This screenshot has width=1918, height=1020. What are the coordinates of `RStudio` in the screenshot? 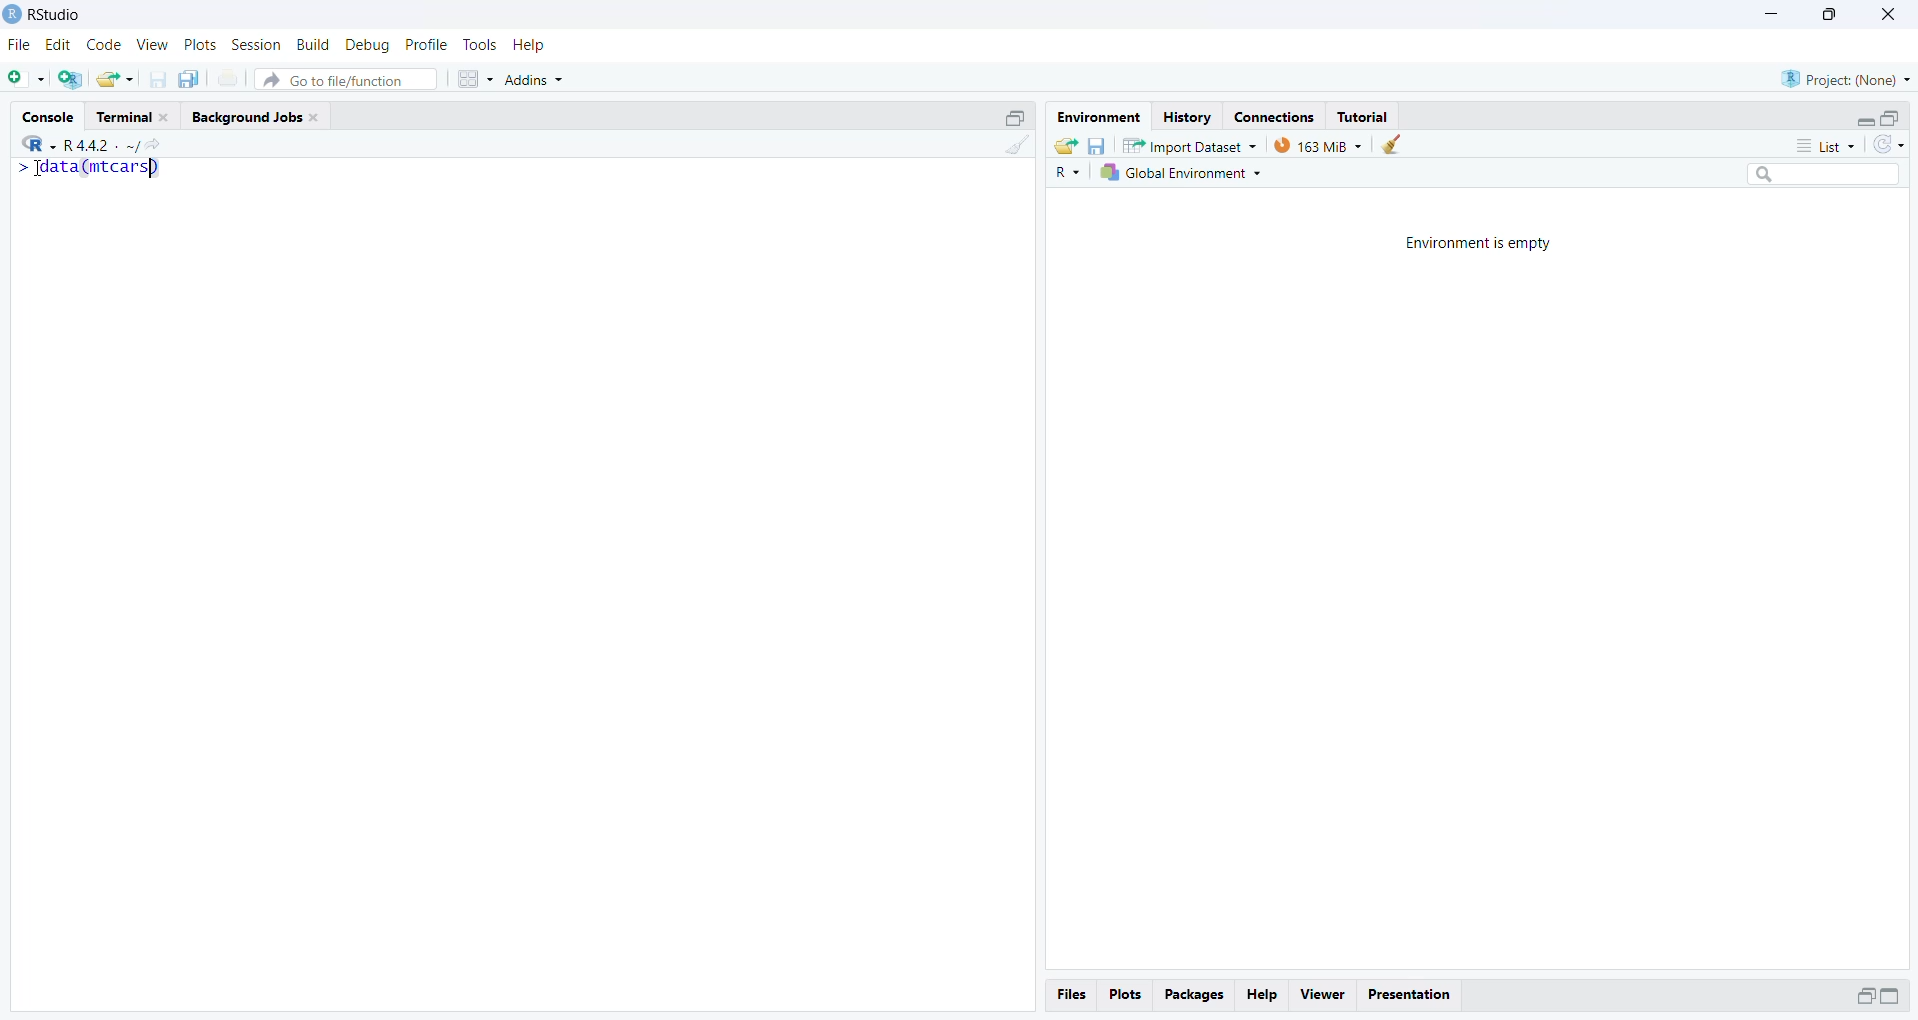 It's located at (59, 15).